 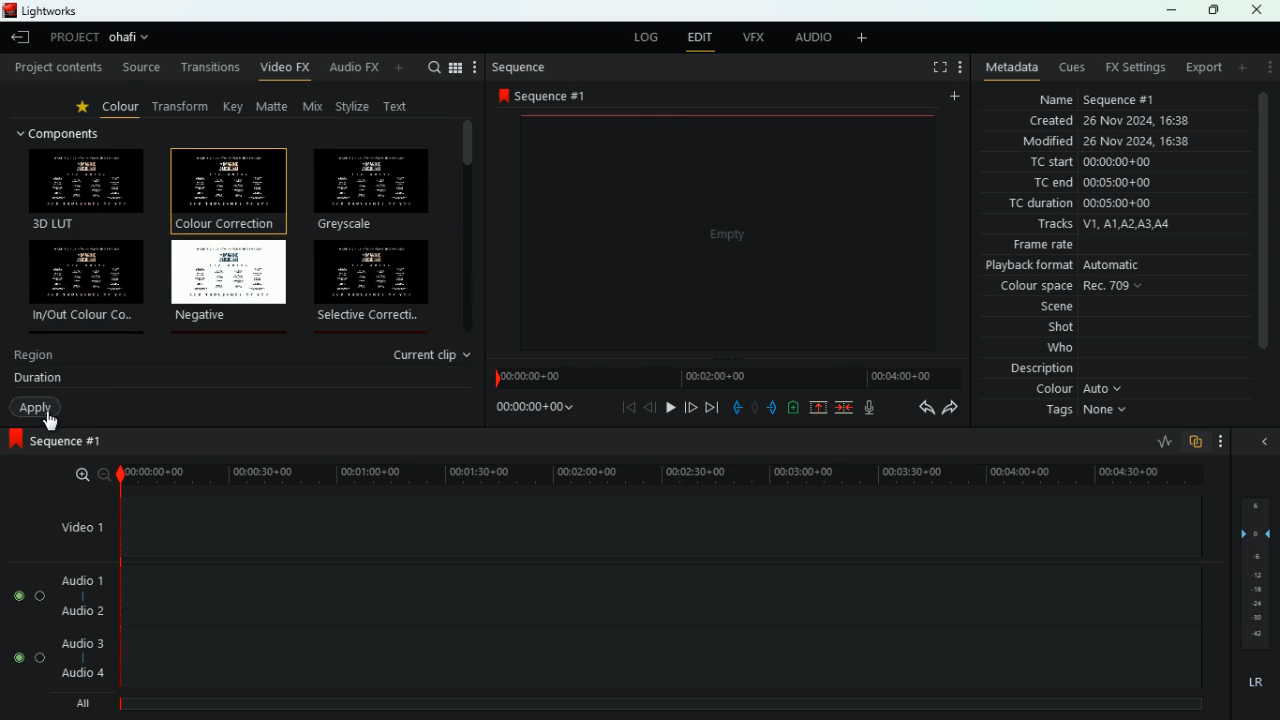 I want to click on more, so click(x=960, y=68).